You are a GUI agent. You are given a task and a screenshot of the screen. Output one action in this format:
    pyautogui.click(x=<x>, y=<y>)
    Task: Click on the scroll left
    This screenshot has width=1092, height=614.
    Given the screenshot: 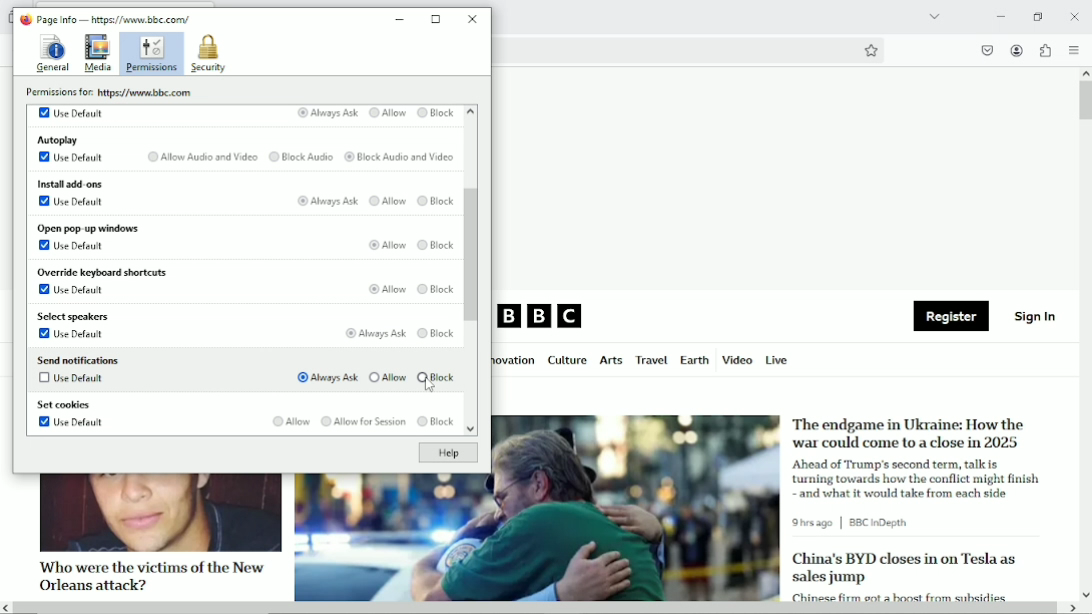 What is the action you would take?
    pyautogui.click(x=7, y=608)
    